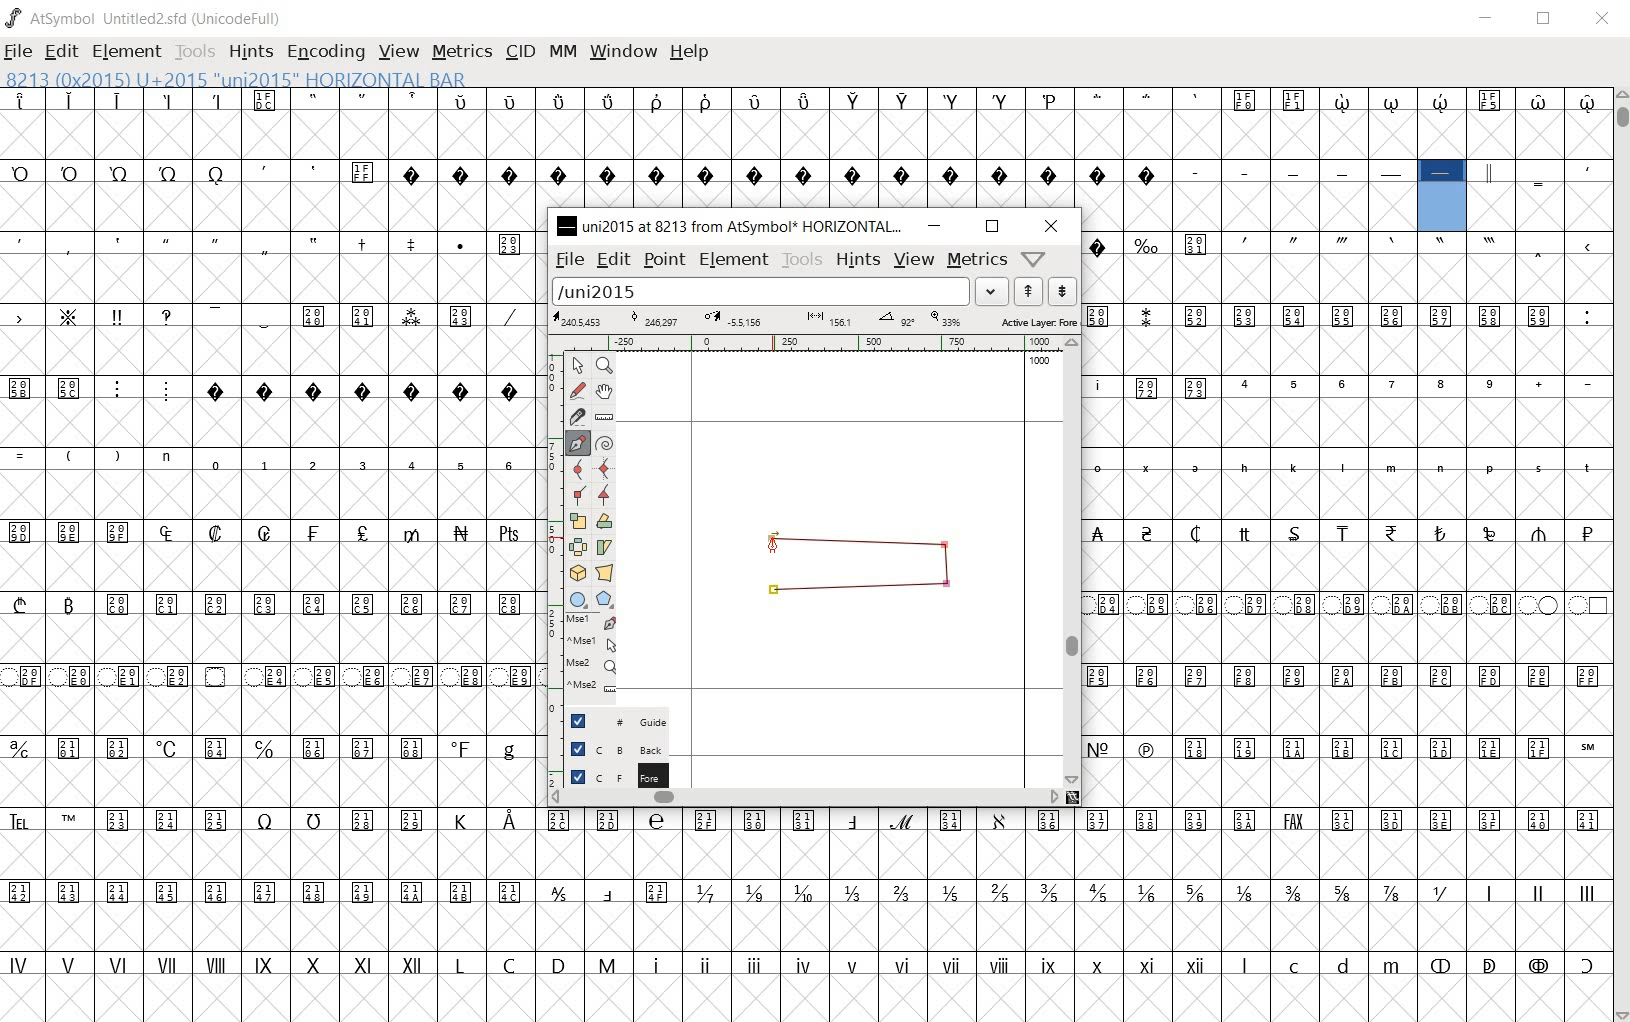 The image size is (1630, 1022). Describe the element at coordinates (268, 553) in the screenshot. I see `GLYPHS` at that location.